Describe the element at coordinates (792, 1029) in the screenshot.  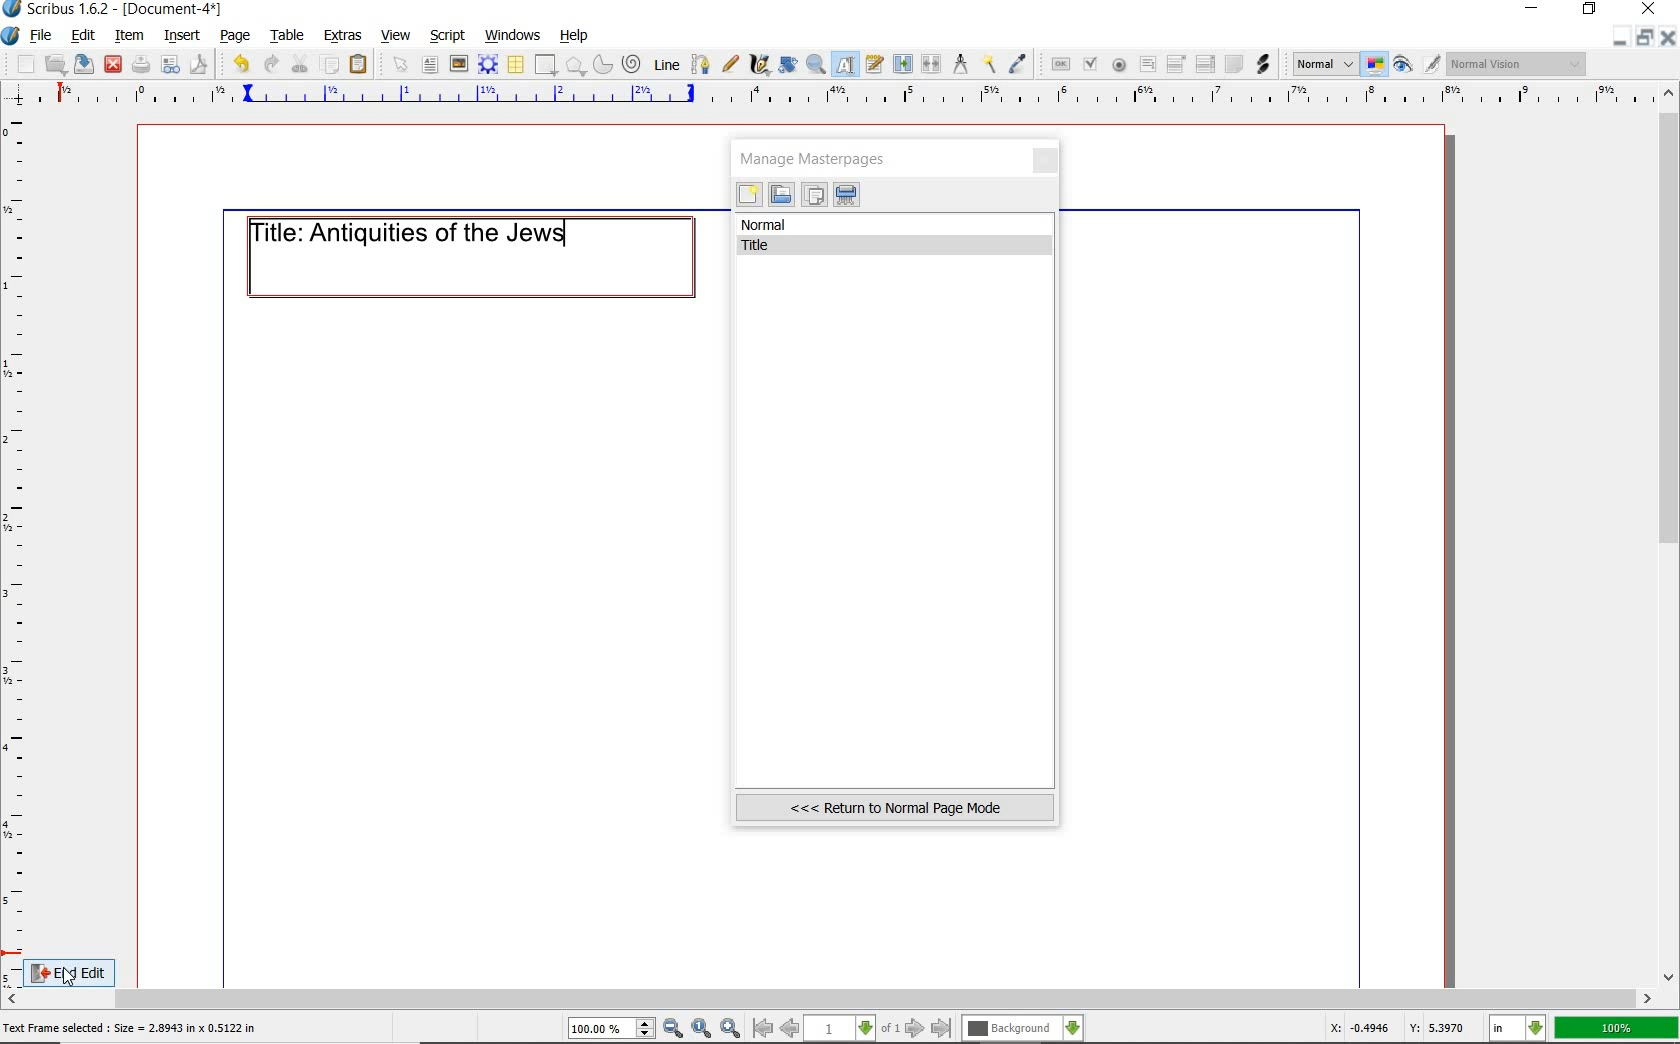
I see `go to previous page` at that location.